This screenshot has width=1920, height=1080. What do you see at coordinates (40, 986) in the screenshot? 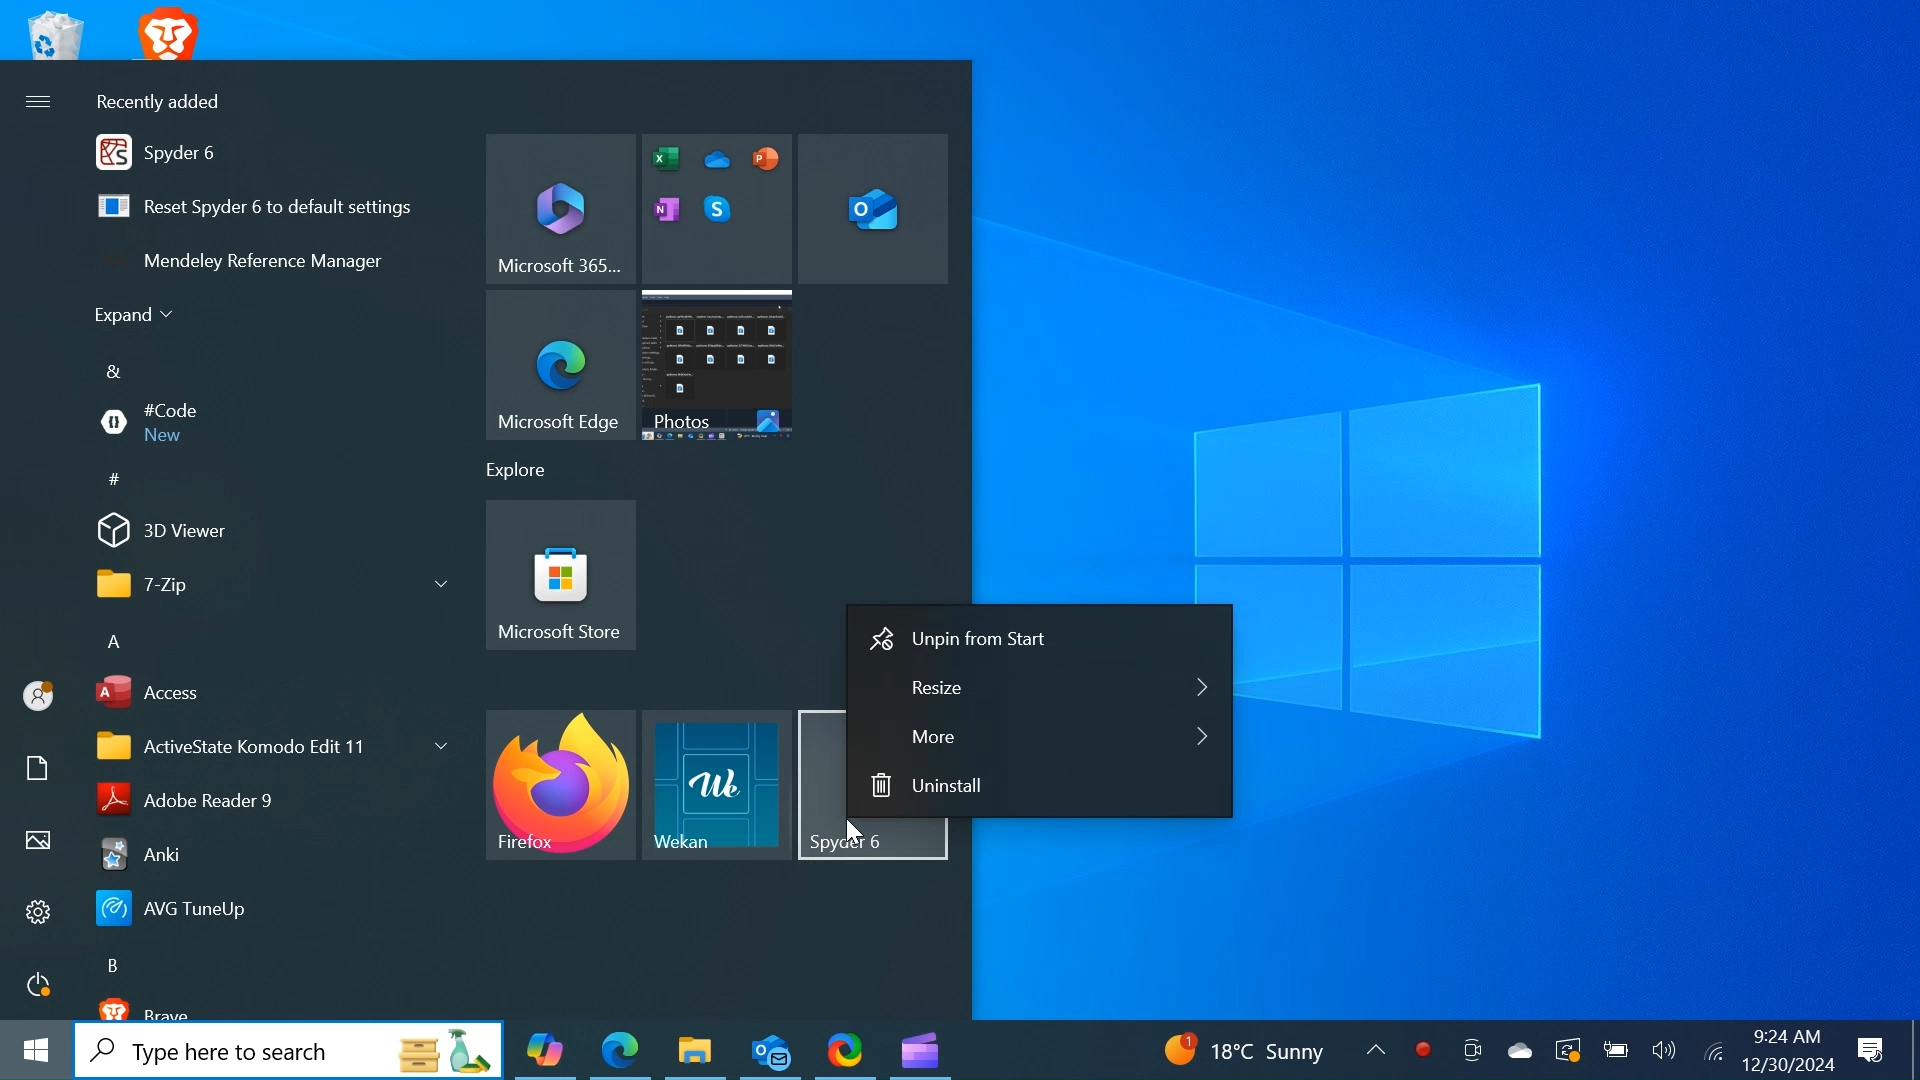
I see `Power` at bounding box center [40, 986].